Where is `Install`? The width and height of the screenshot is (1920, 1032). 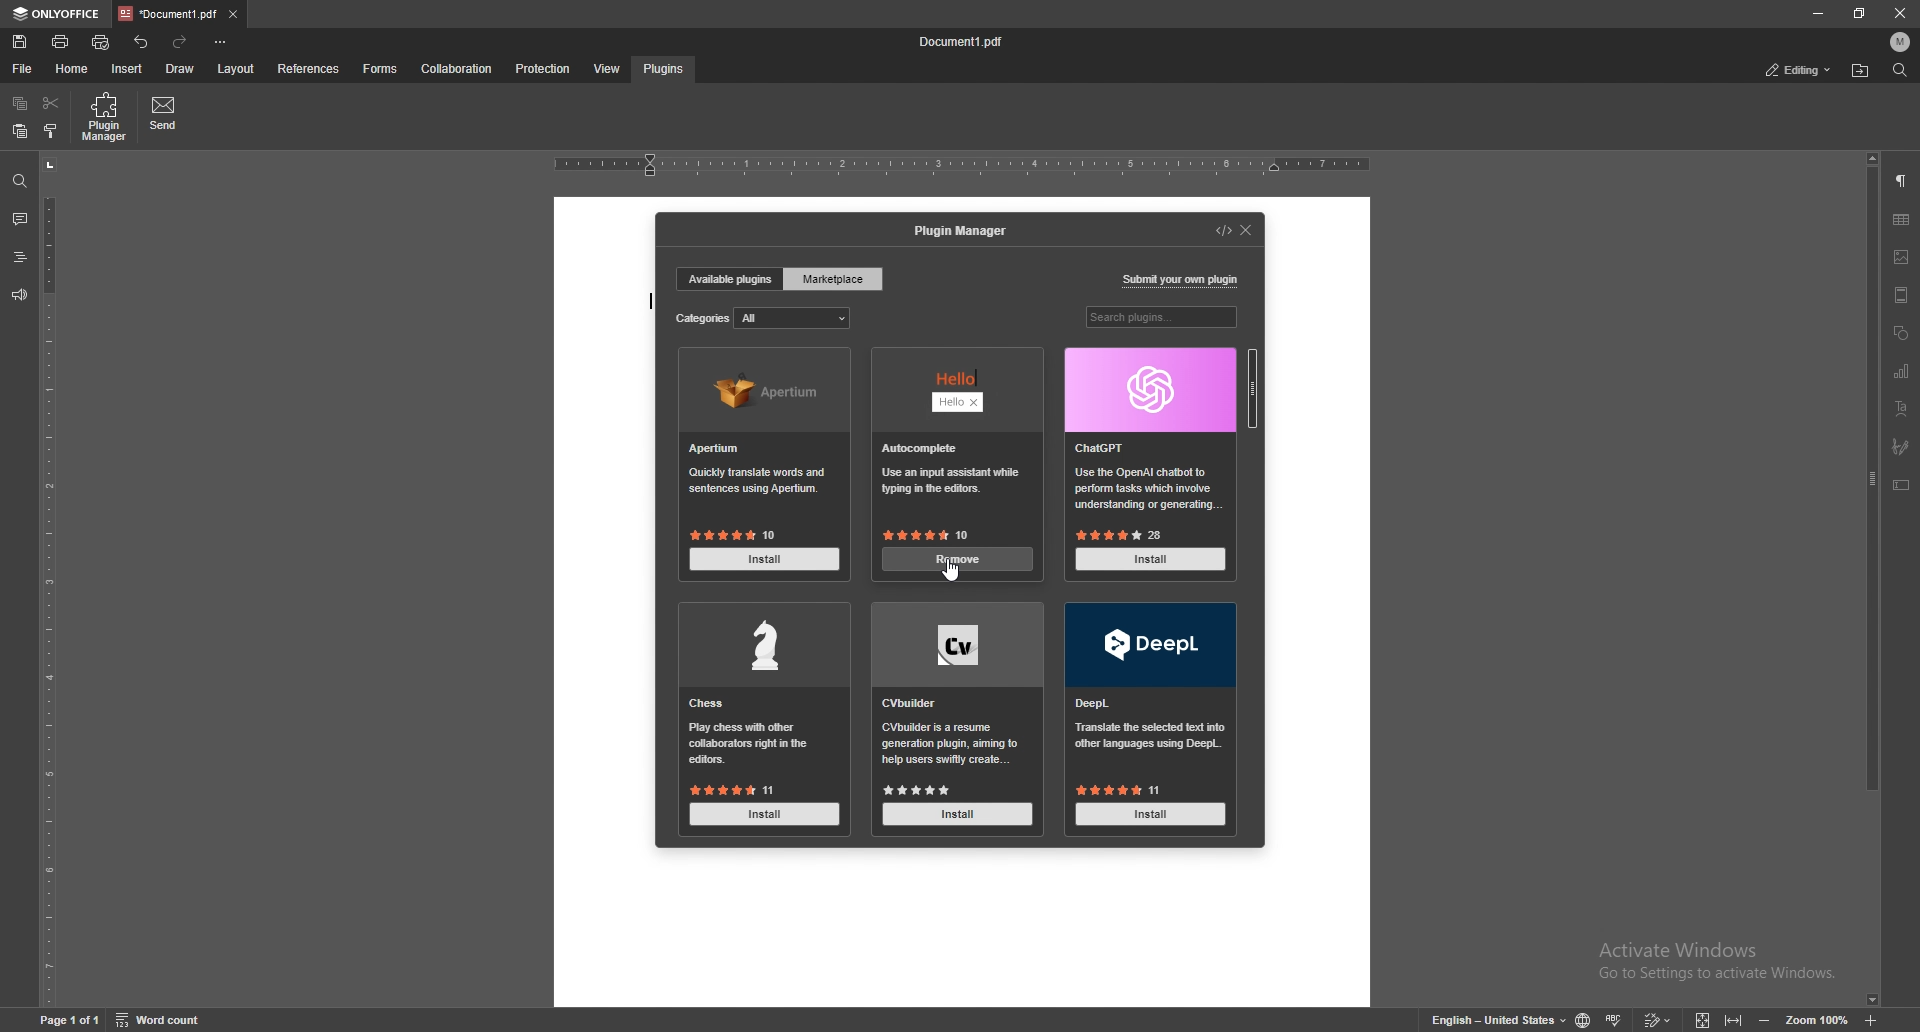 Install is located at coordinates (961, 815).